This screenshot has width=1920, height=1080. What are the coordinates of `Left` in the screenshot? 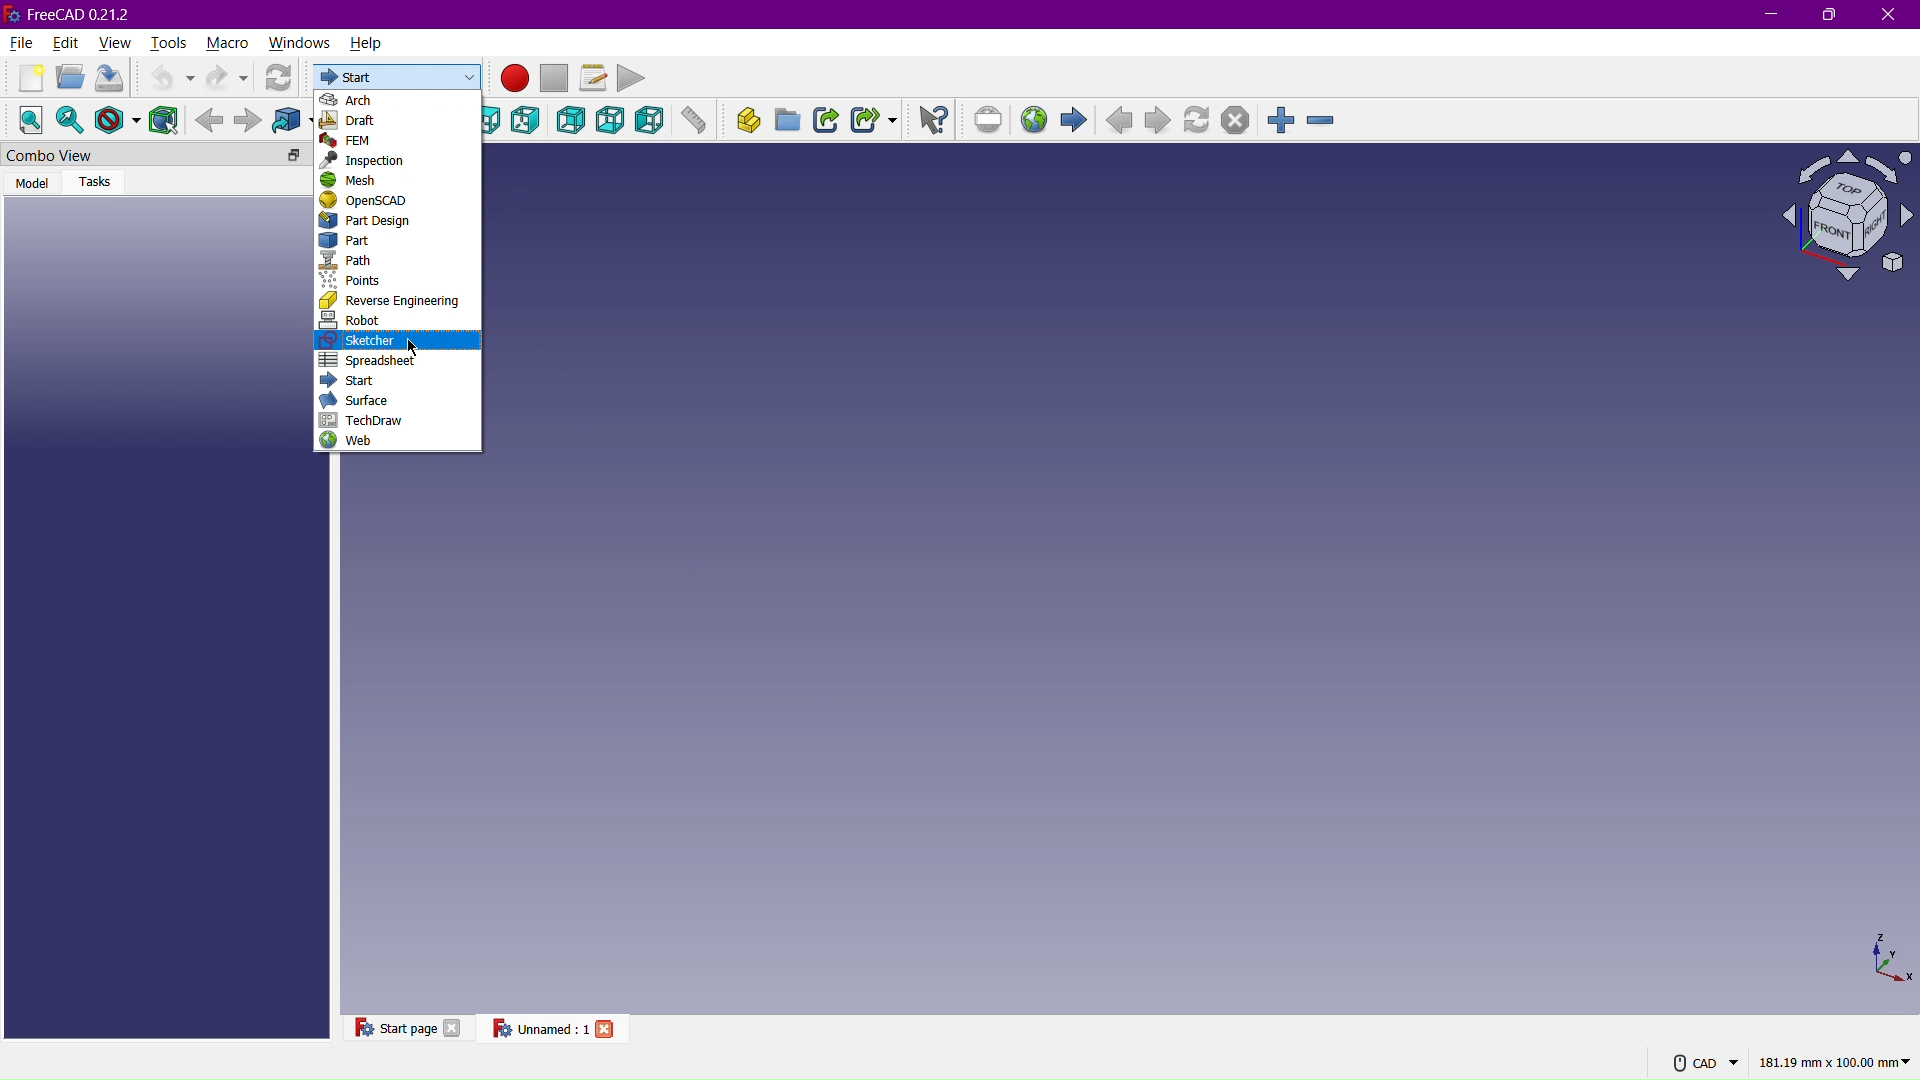 It's located at (653, 118).